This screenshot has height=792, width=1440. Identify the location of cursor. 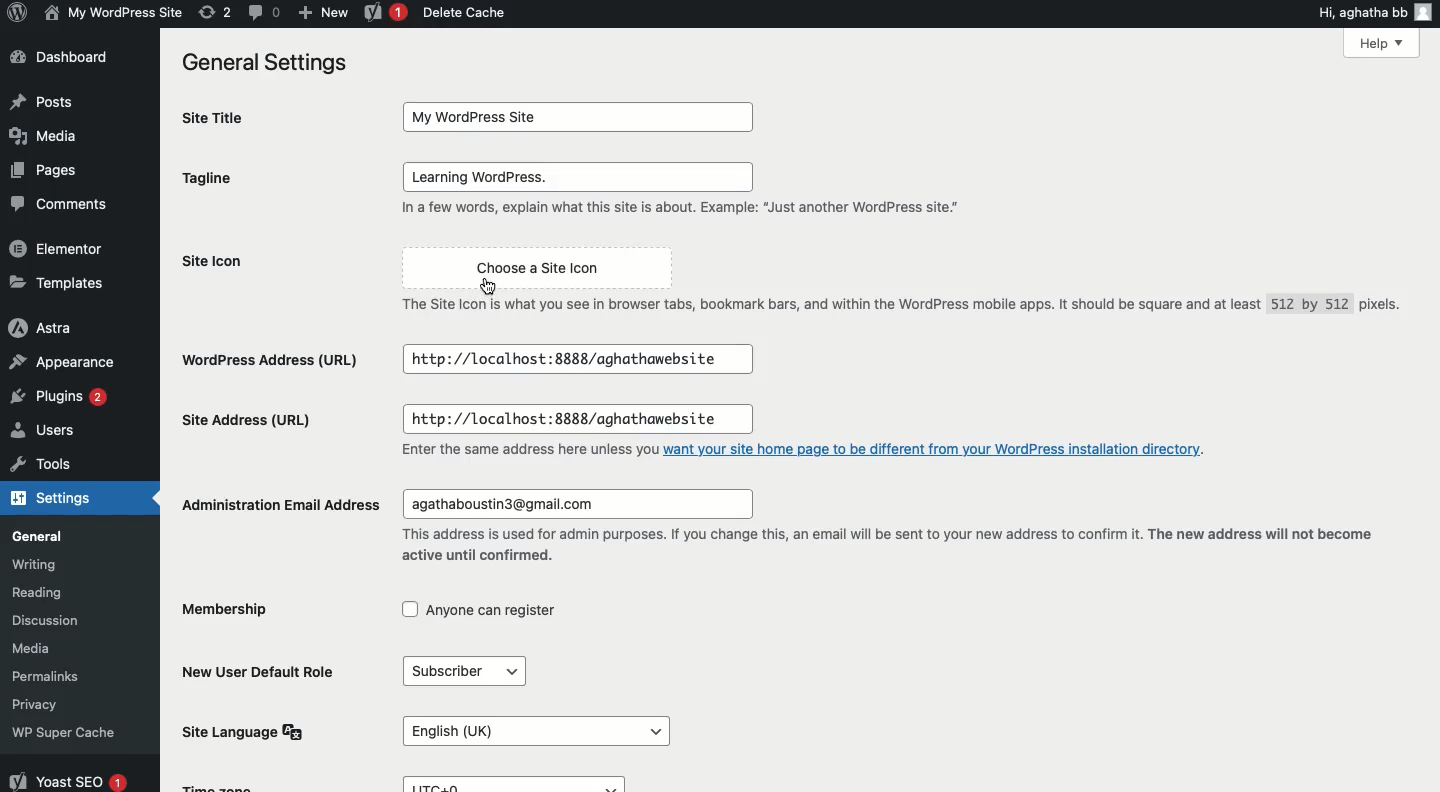
(489, 286).